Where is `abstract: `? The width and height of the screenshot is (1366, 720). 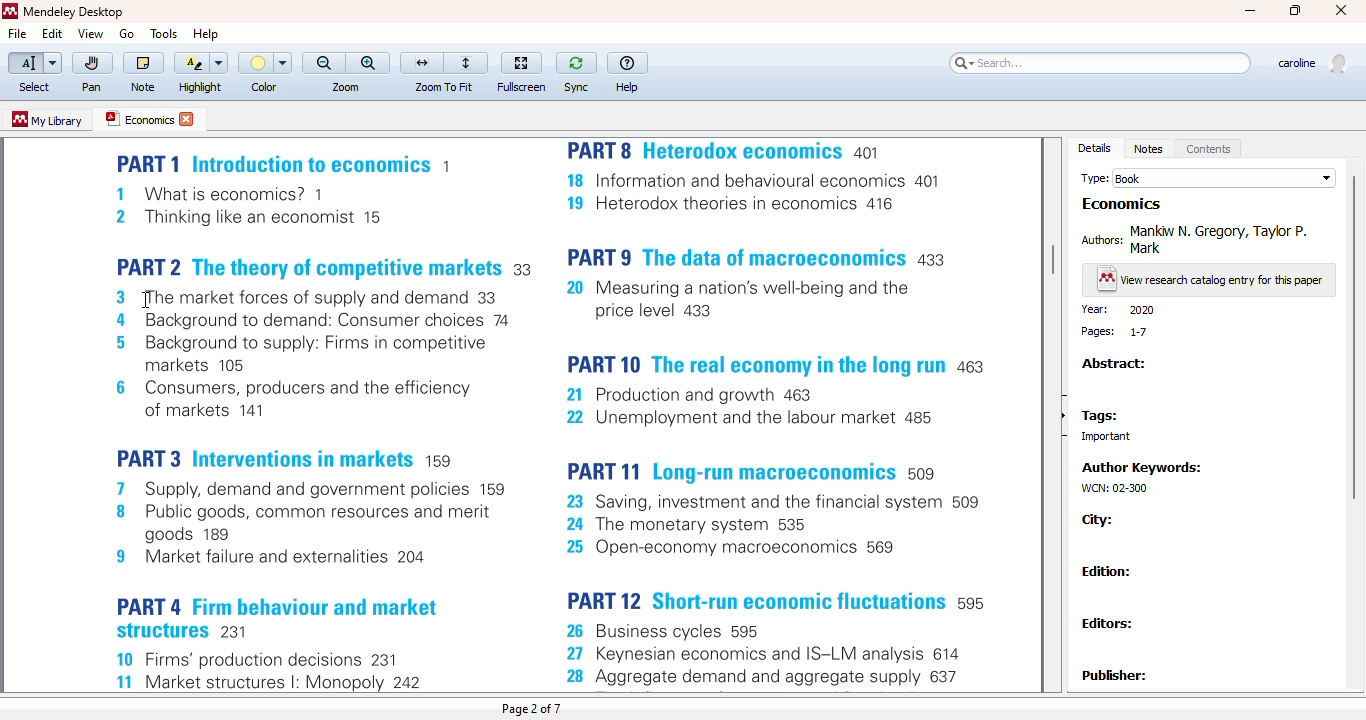
abstract:  is located at coordinates (1113, 364).